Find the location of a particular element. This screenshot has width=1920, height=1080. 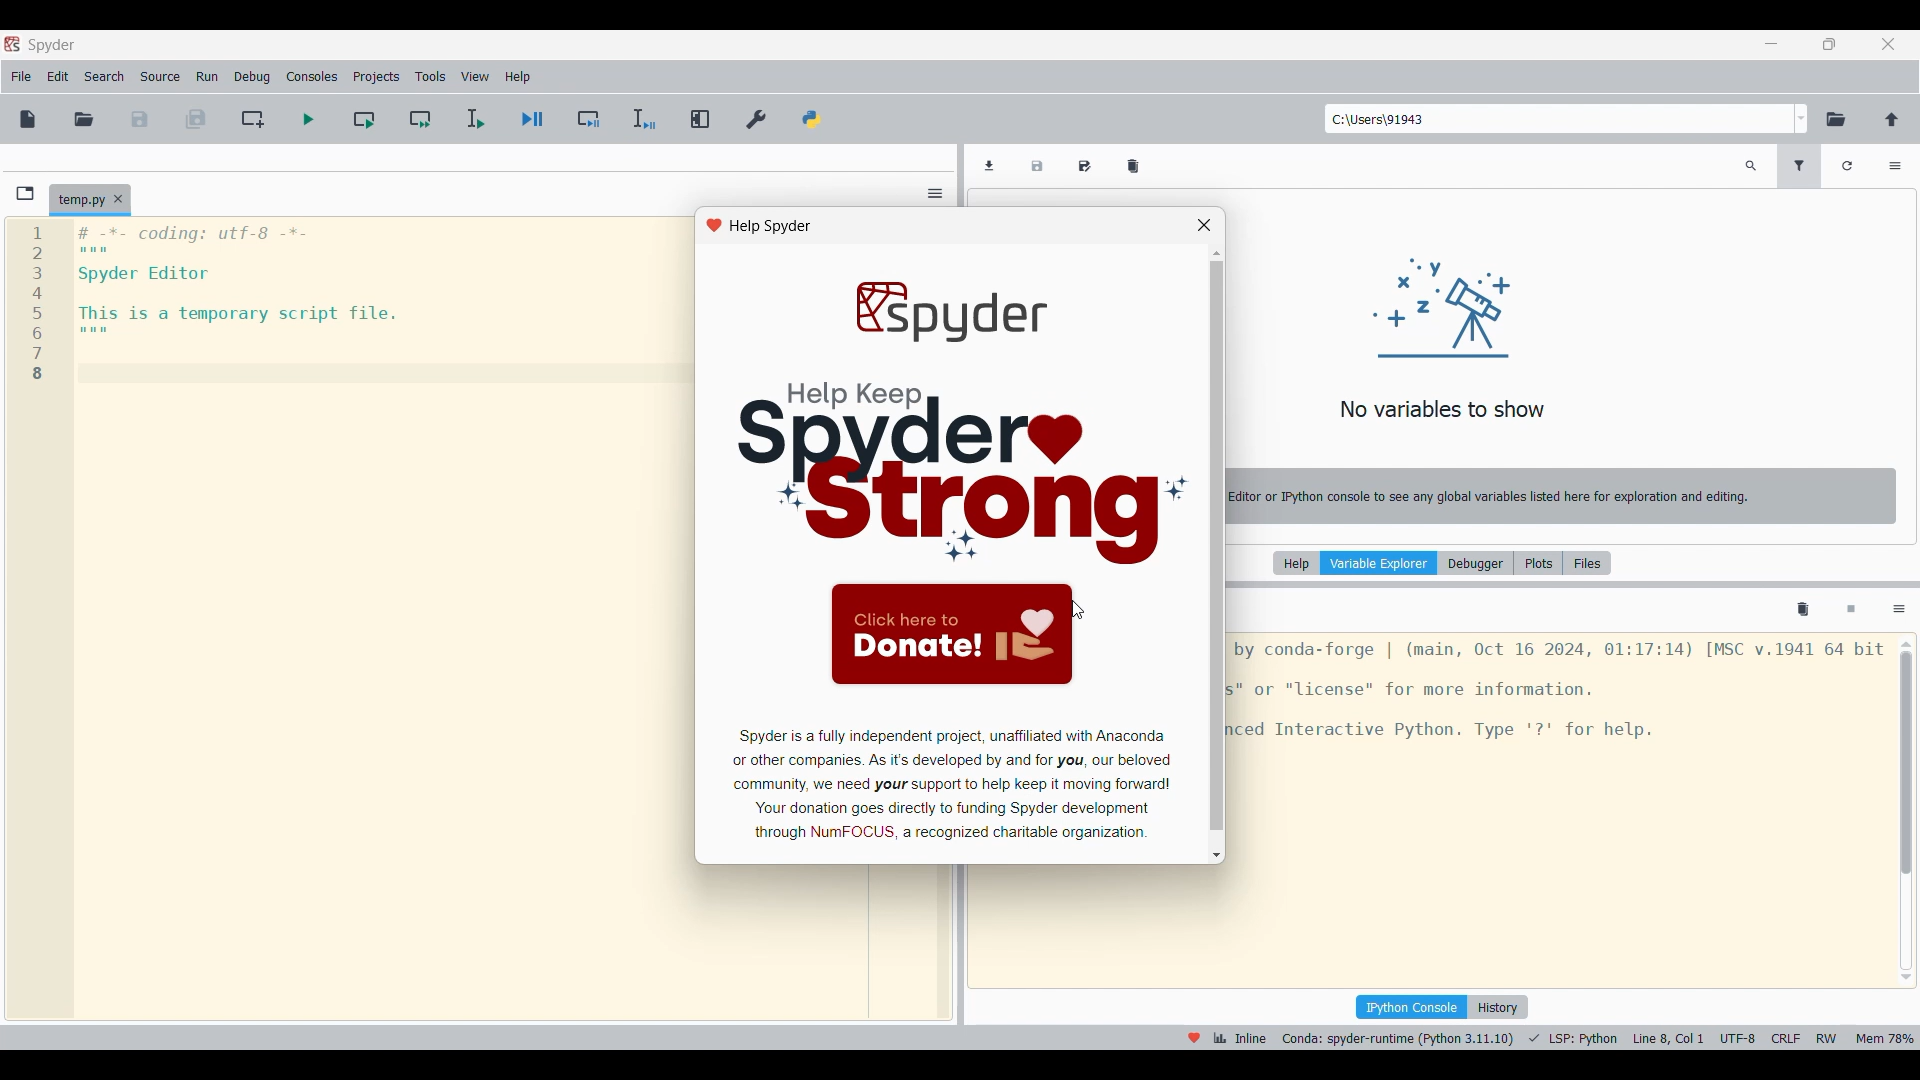

File menu is located at coordinates (22, 77).